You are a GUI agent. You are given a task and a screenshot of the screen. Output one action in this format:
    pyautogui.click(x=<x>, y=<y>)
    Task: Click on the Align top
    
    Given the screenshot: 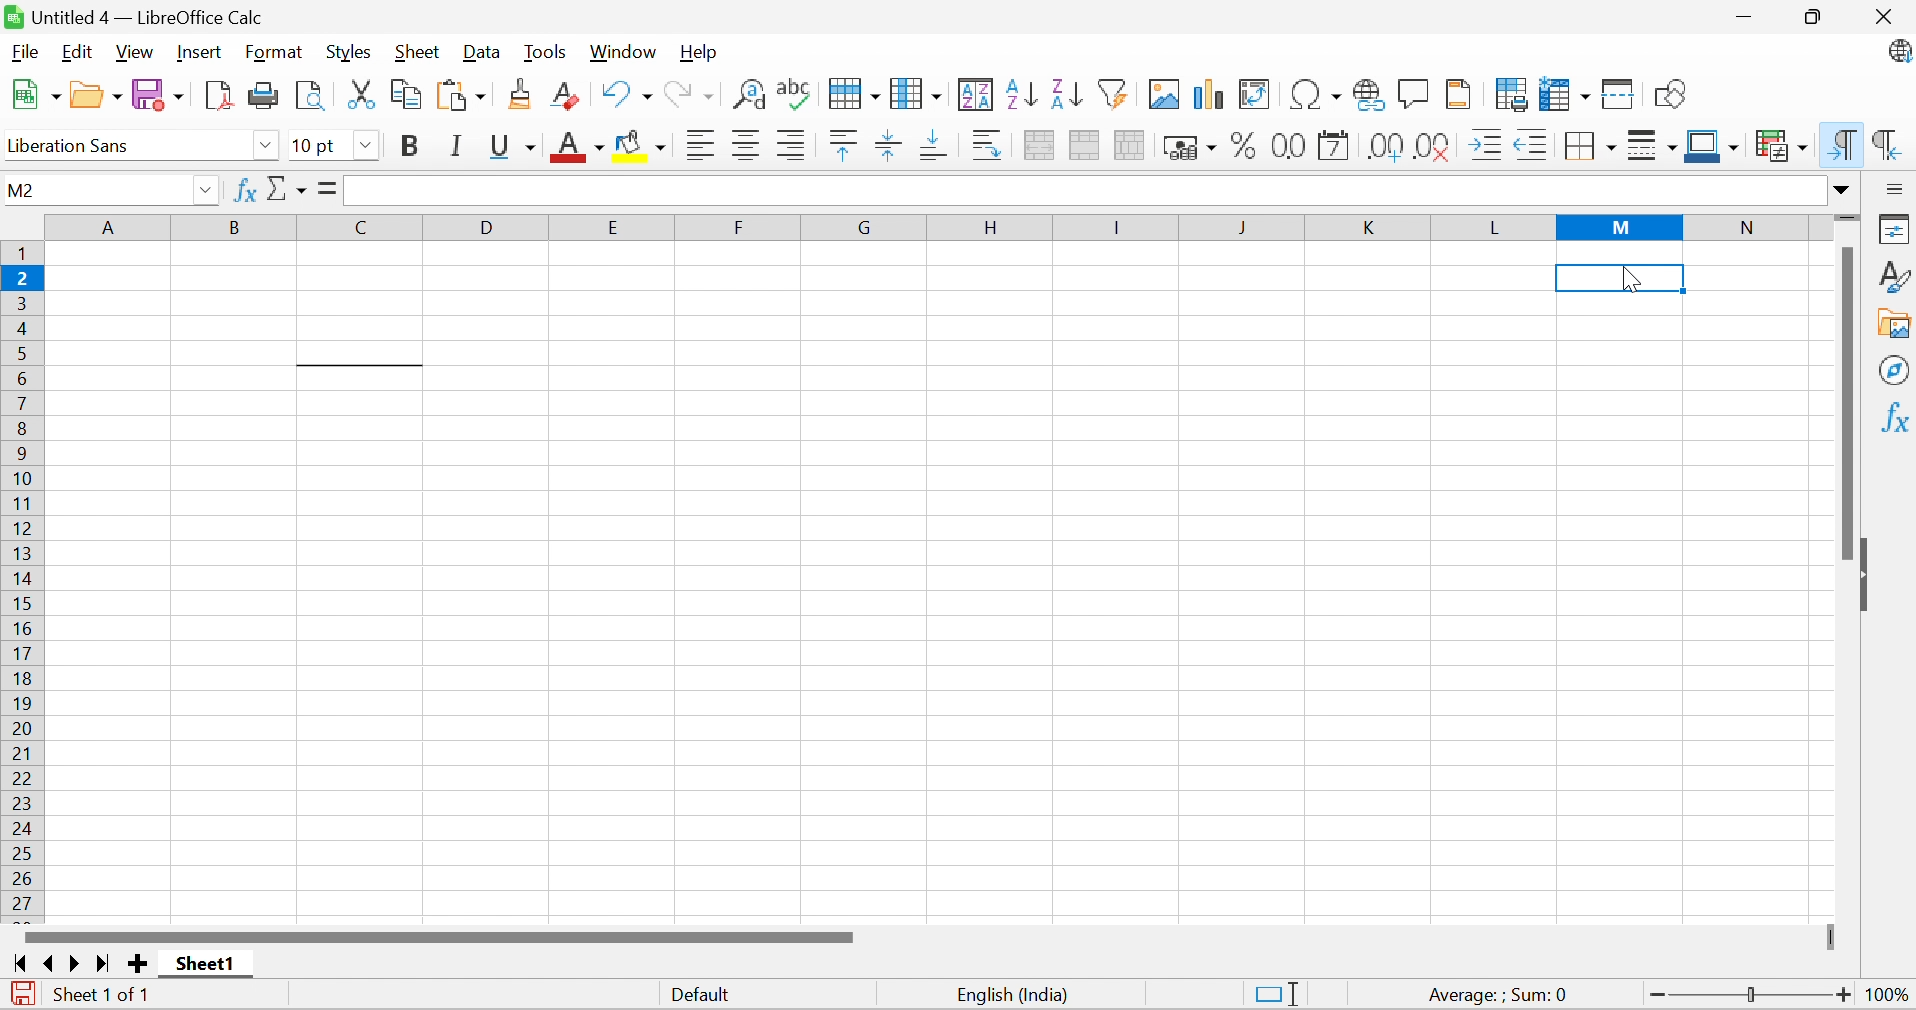 What is the action you would take?
    pyautogui.click(x=844, y=146)
    